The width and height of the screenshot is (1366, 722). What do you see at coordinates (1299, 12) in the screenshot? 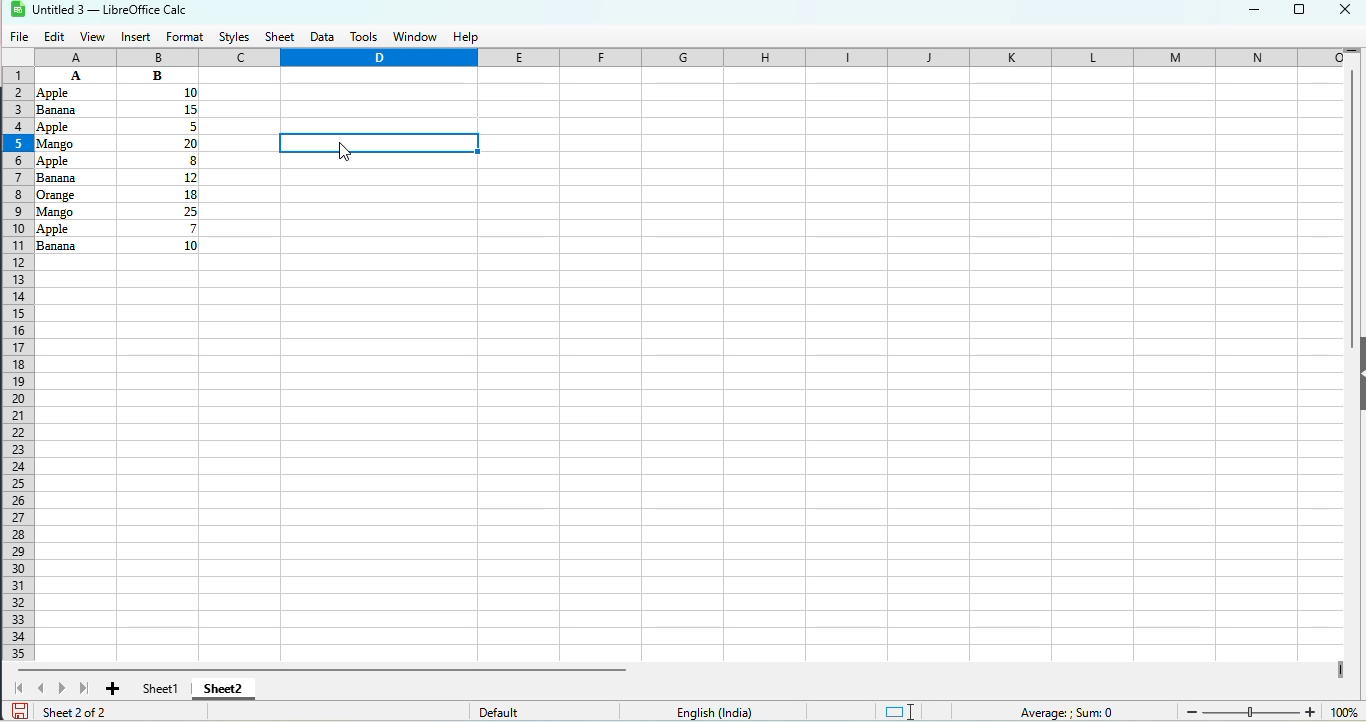
I see `maximize` at bounding box center [1299, 12].